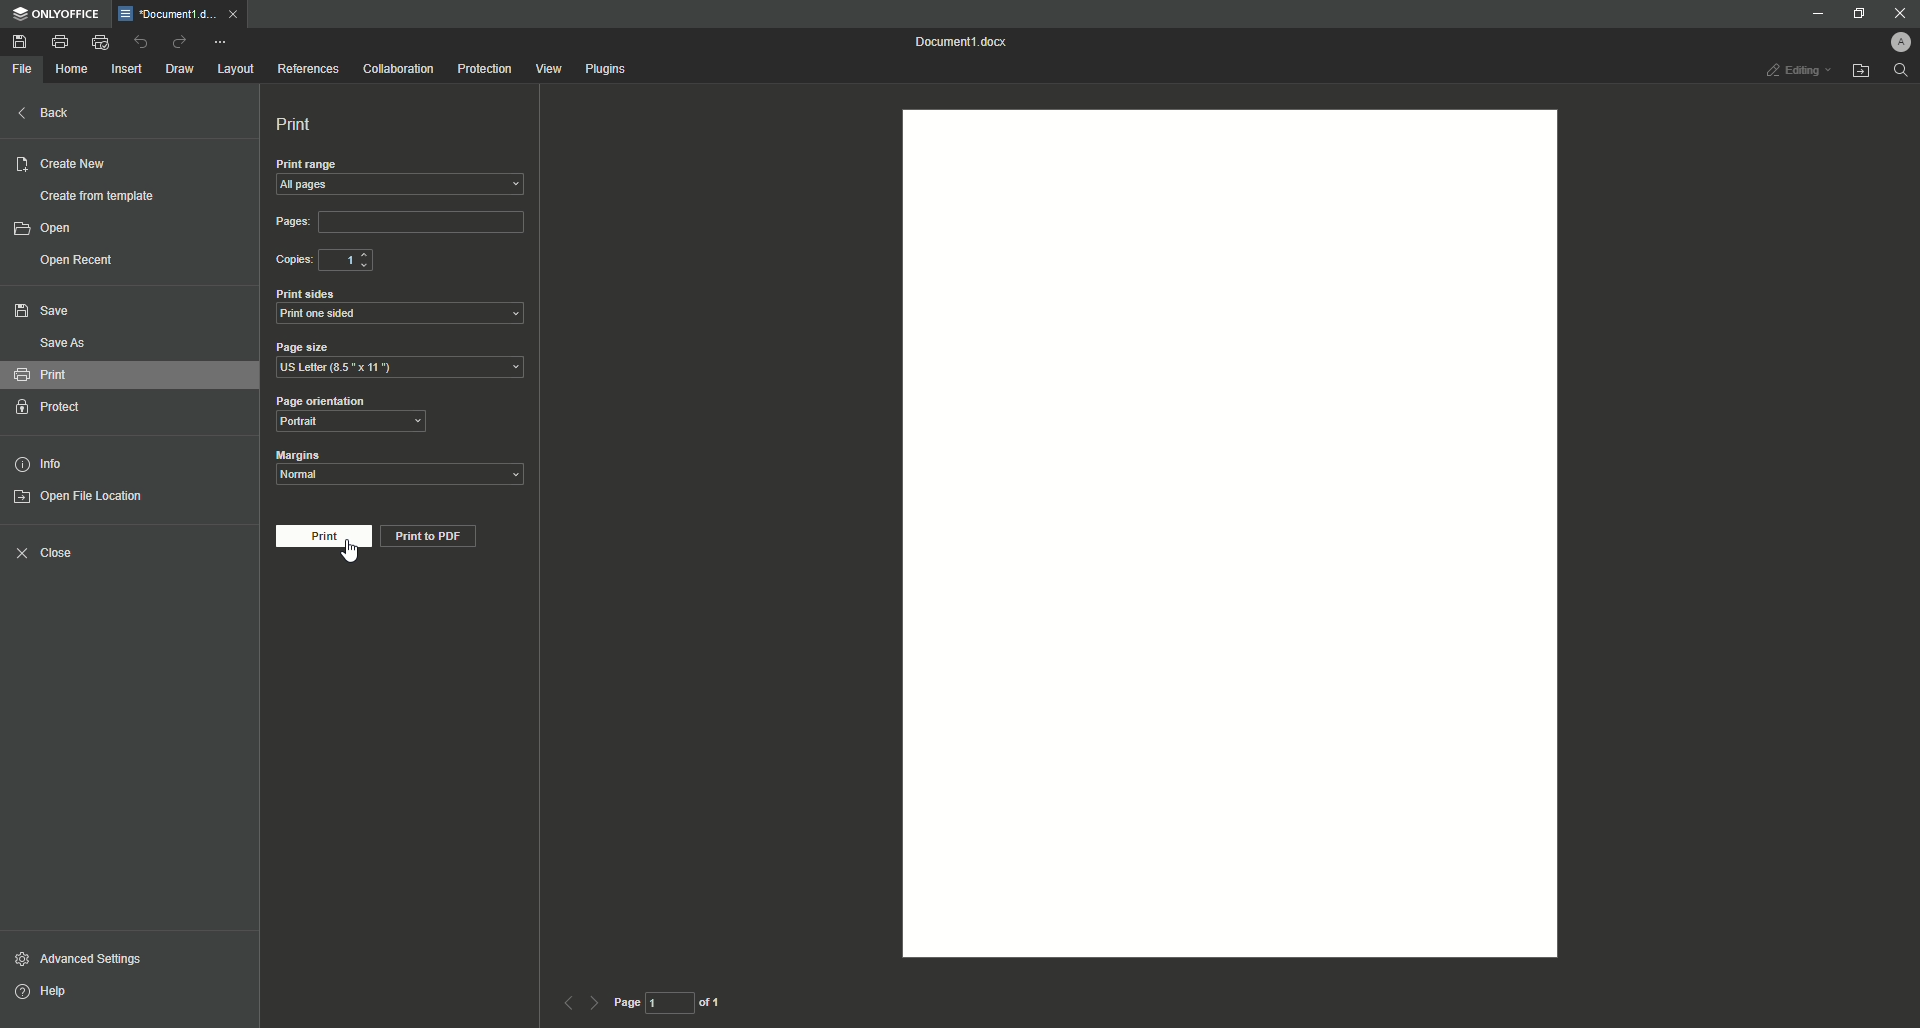  I want to click on Print One sided, so click(402, 314).